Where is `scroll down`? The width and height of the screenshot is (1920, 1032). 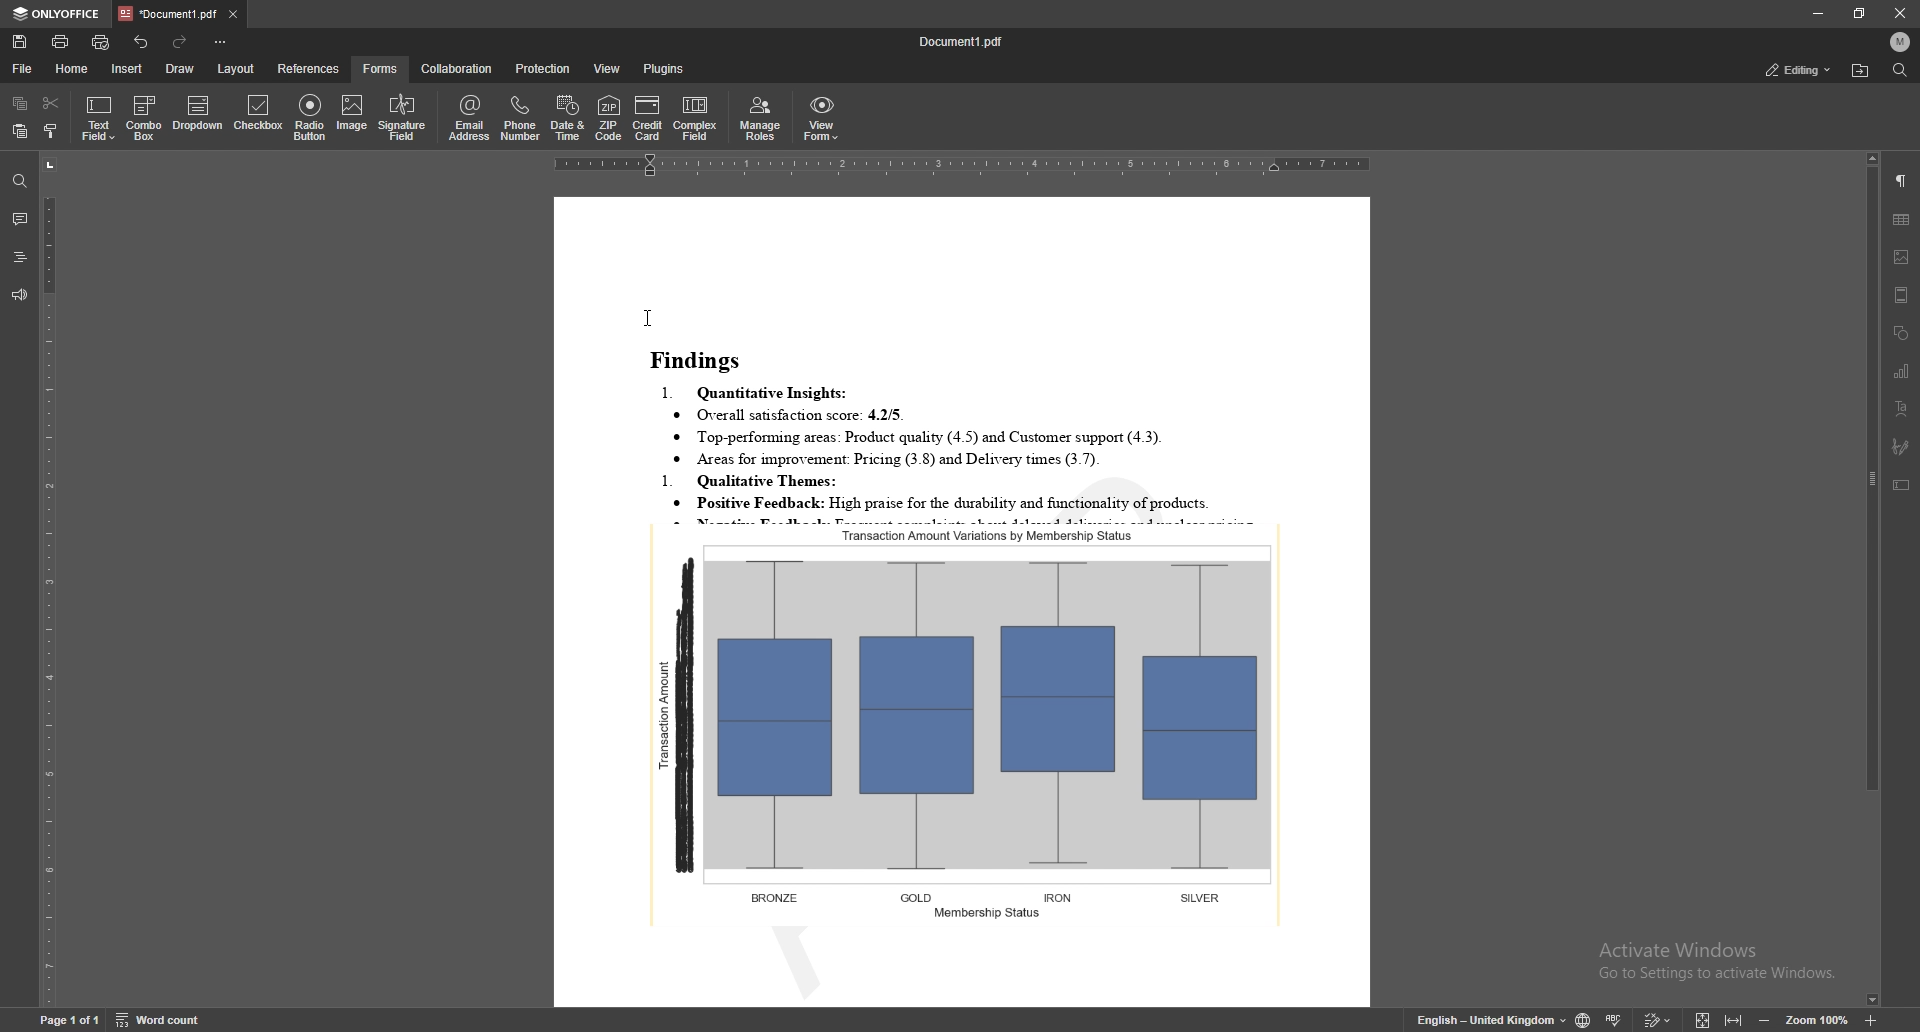 scroll down is located at coordinates (1871, 1001).